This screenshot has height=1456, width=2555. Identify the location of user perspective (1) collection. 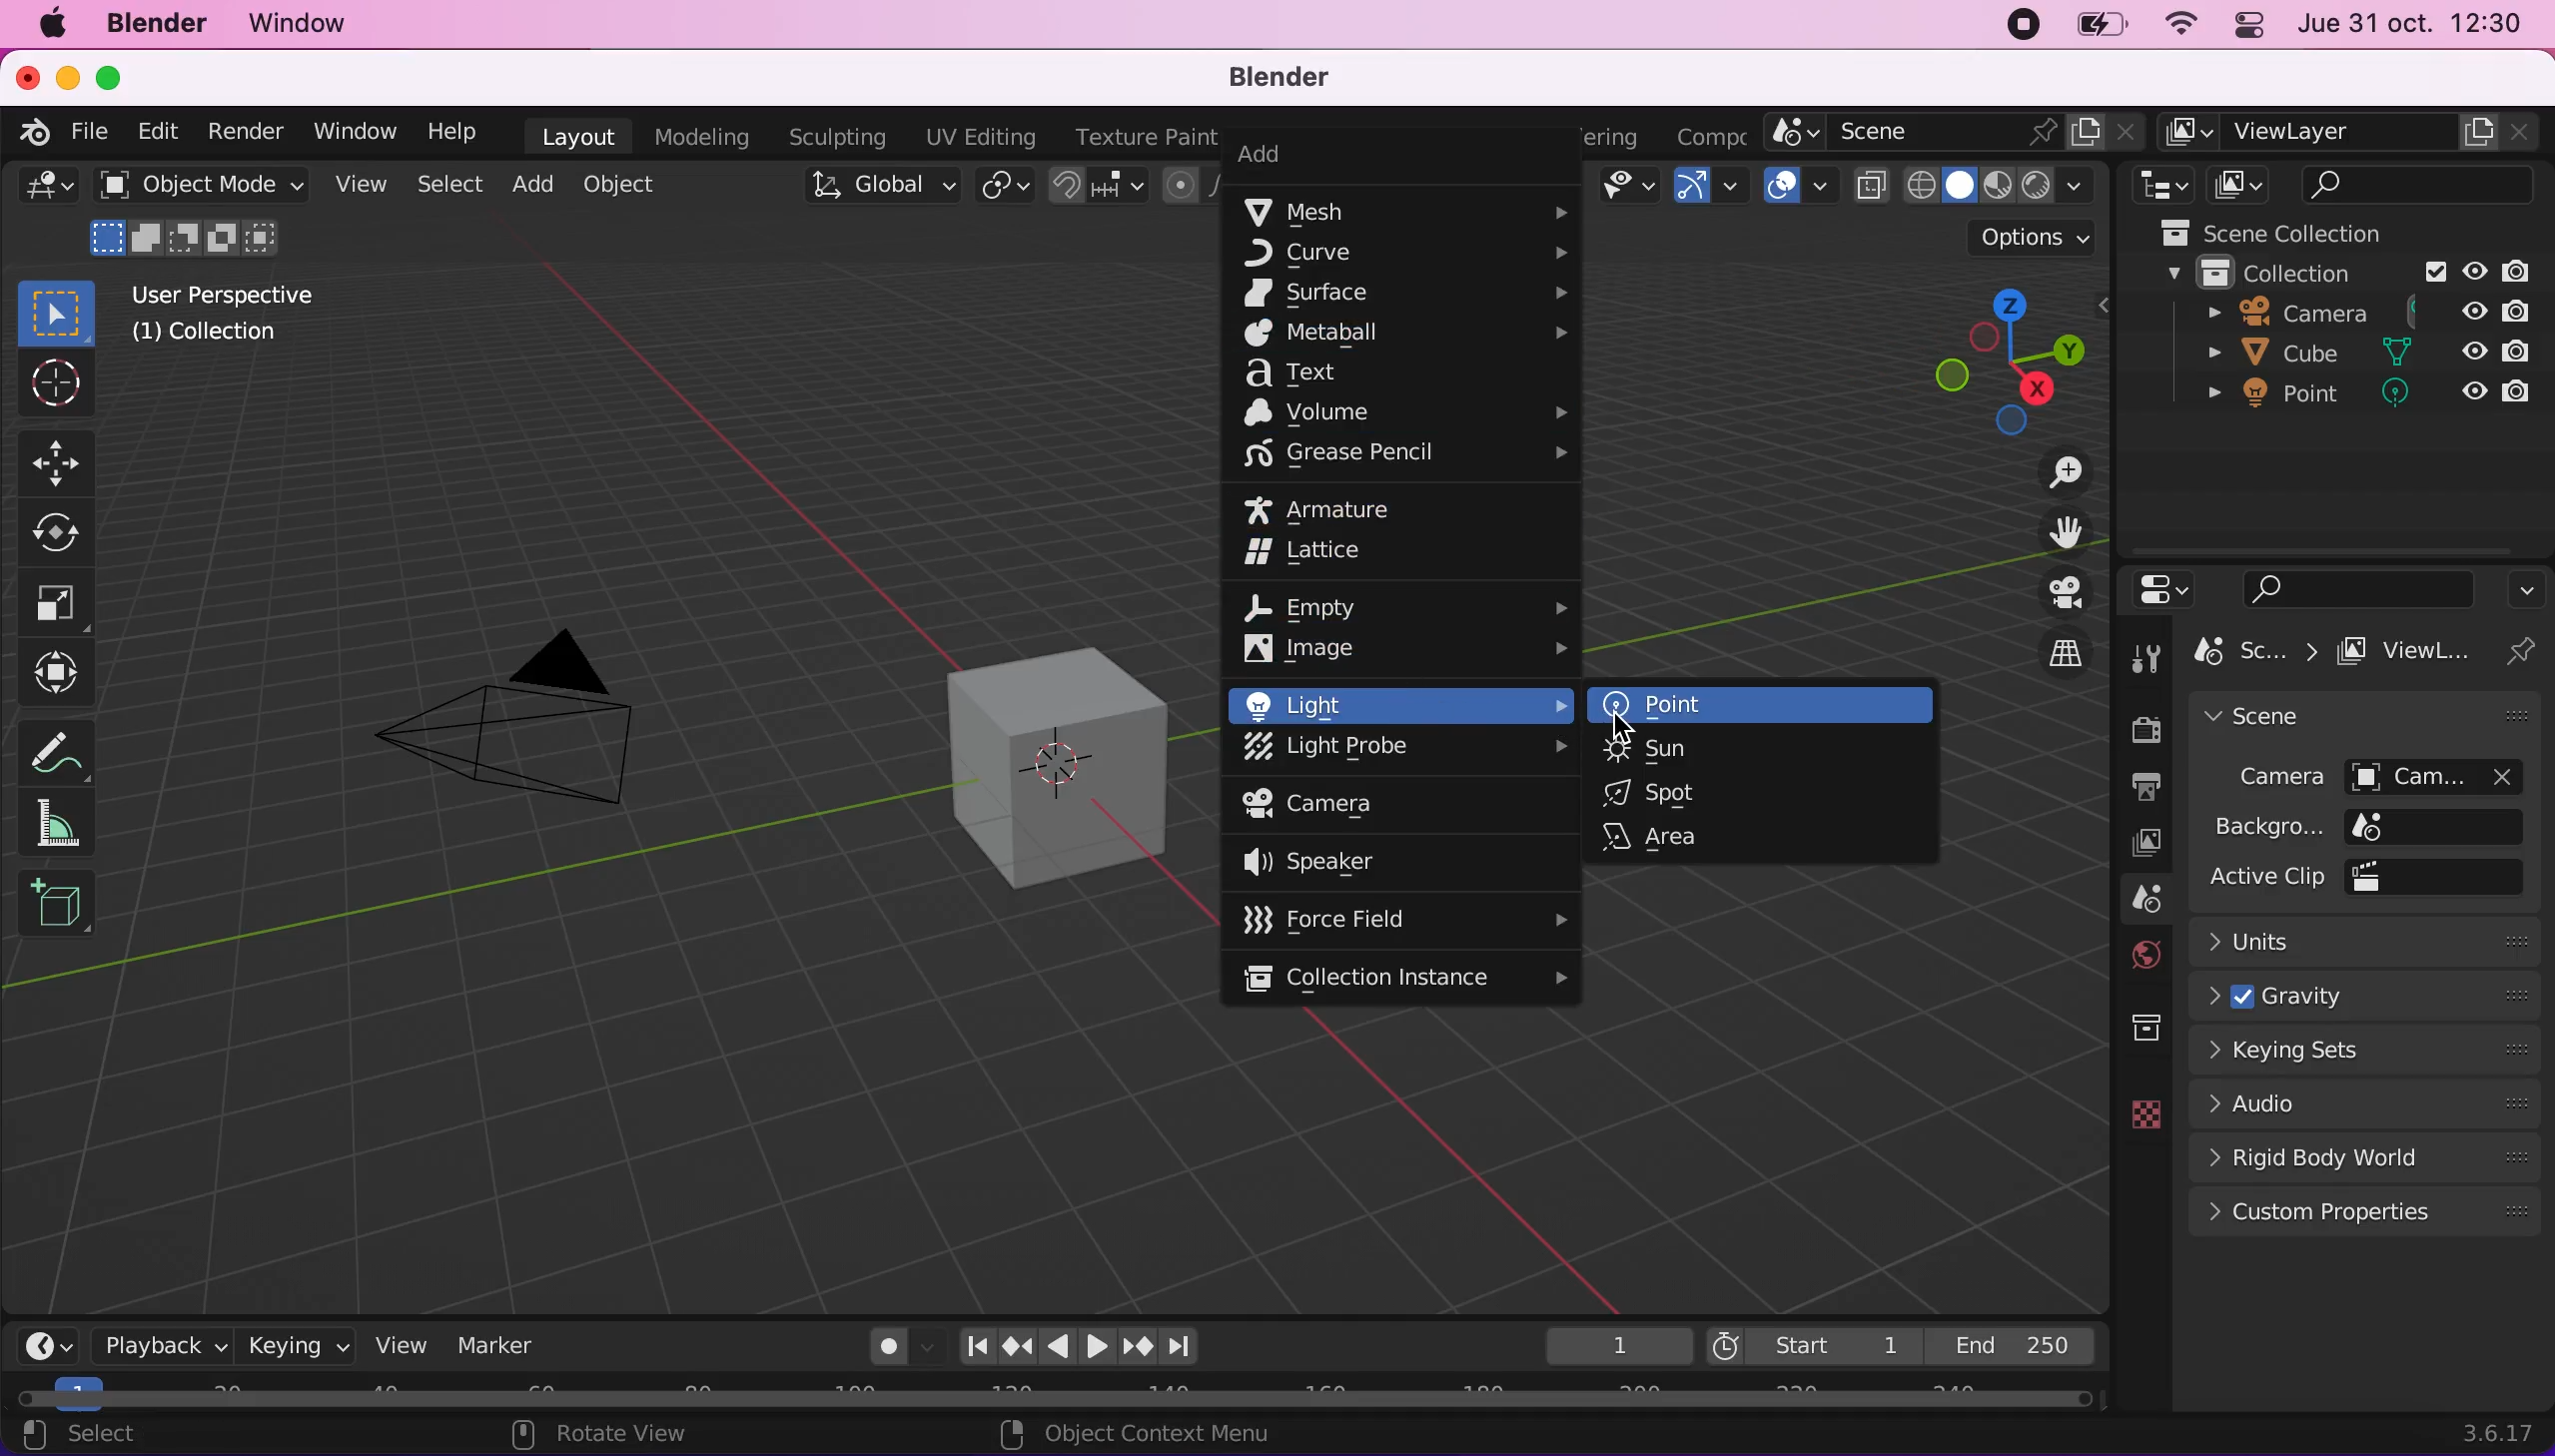
(232, 313).